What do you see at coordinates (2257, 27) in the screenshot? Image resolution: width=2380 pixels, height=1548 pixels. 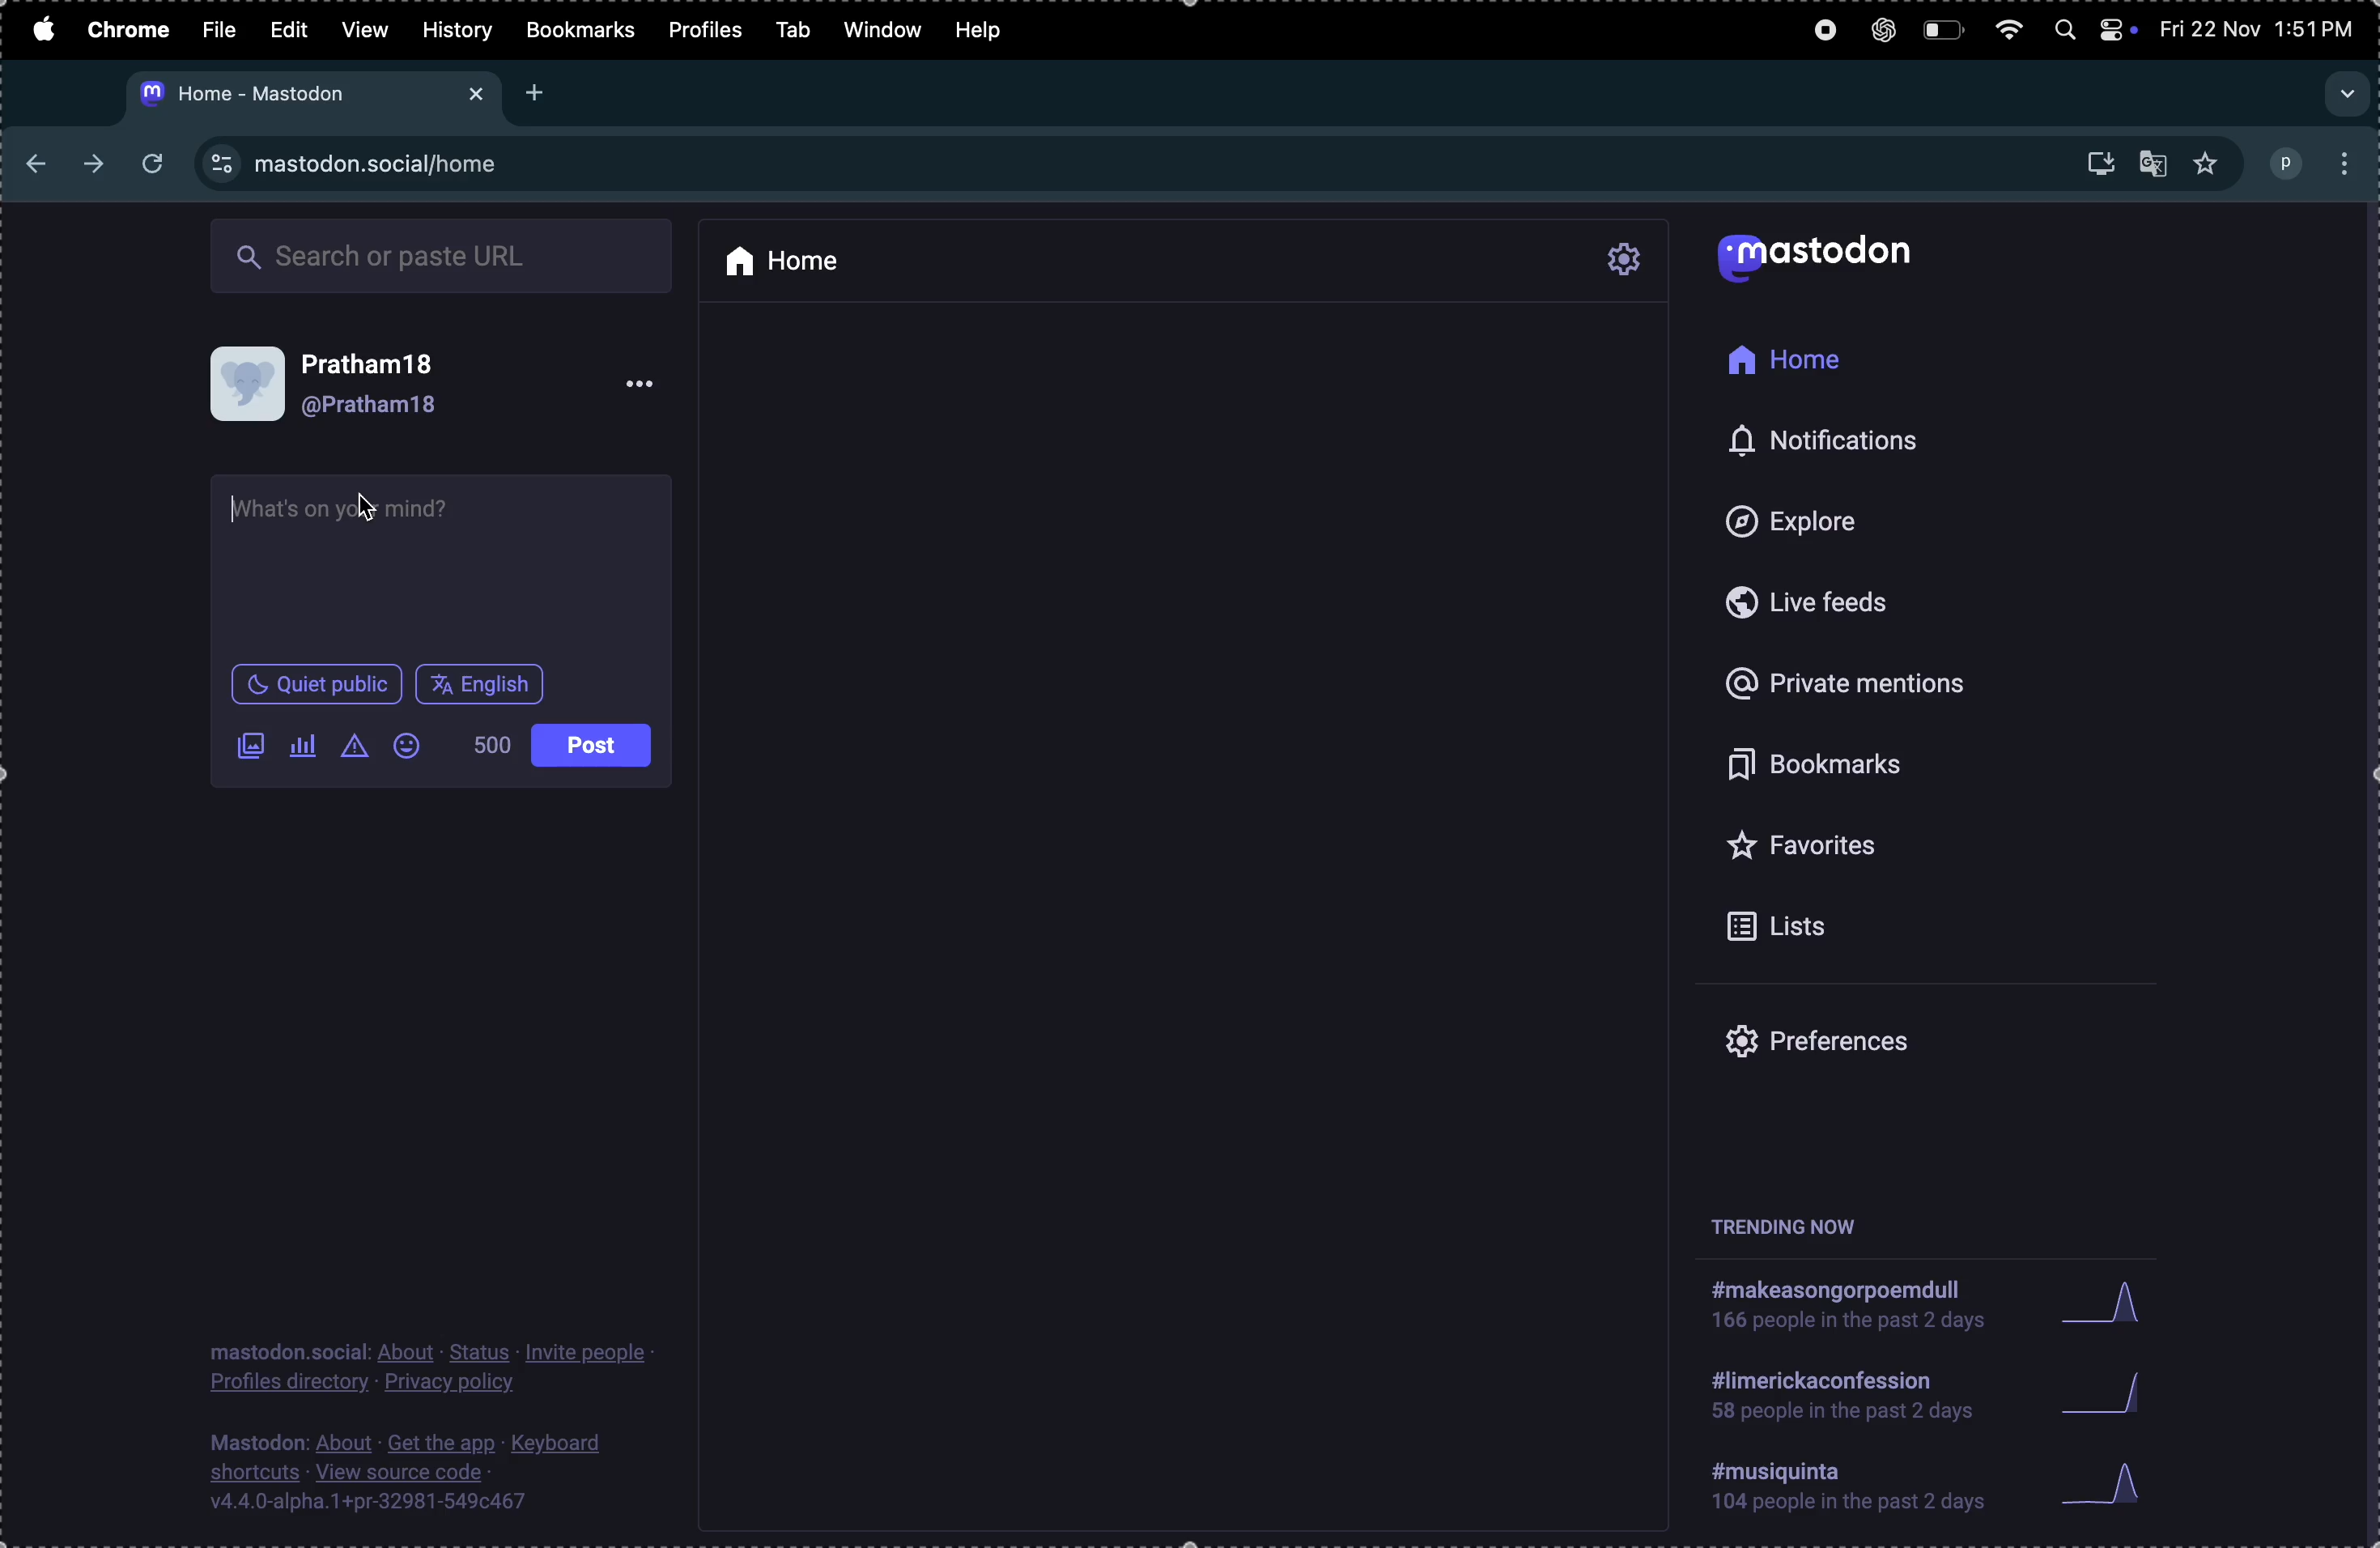 I see `date and time` at bounding box center [2257, 27].